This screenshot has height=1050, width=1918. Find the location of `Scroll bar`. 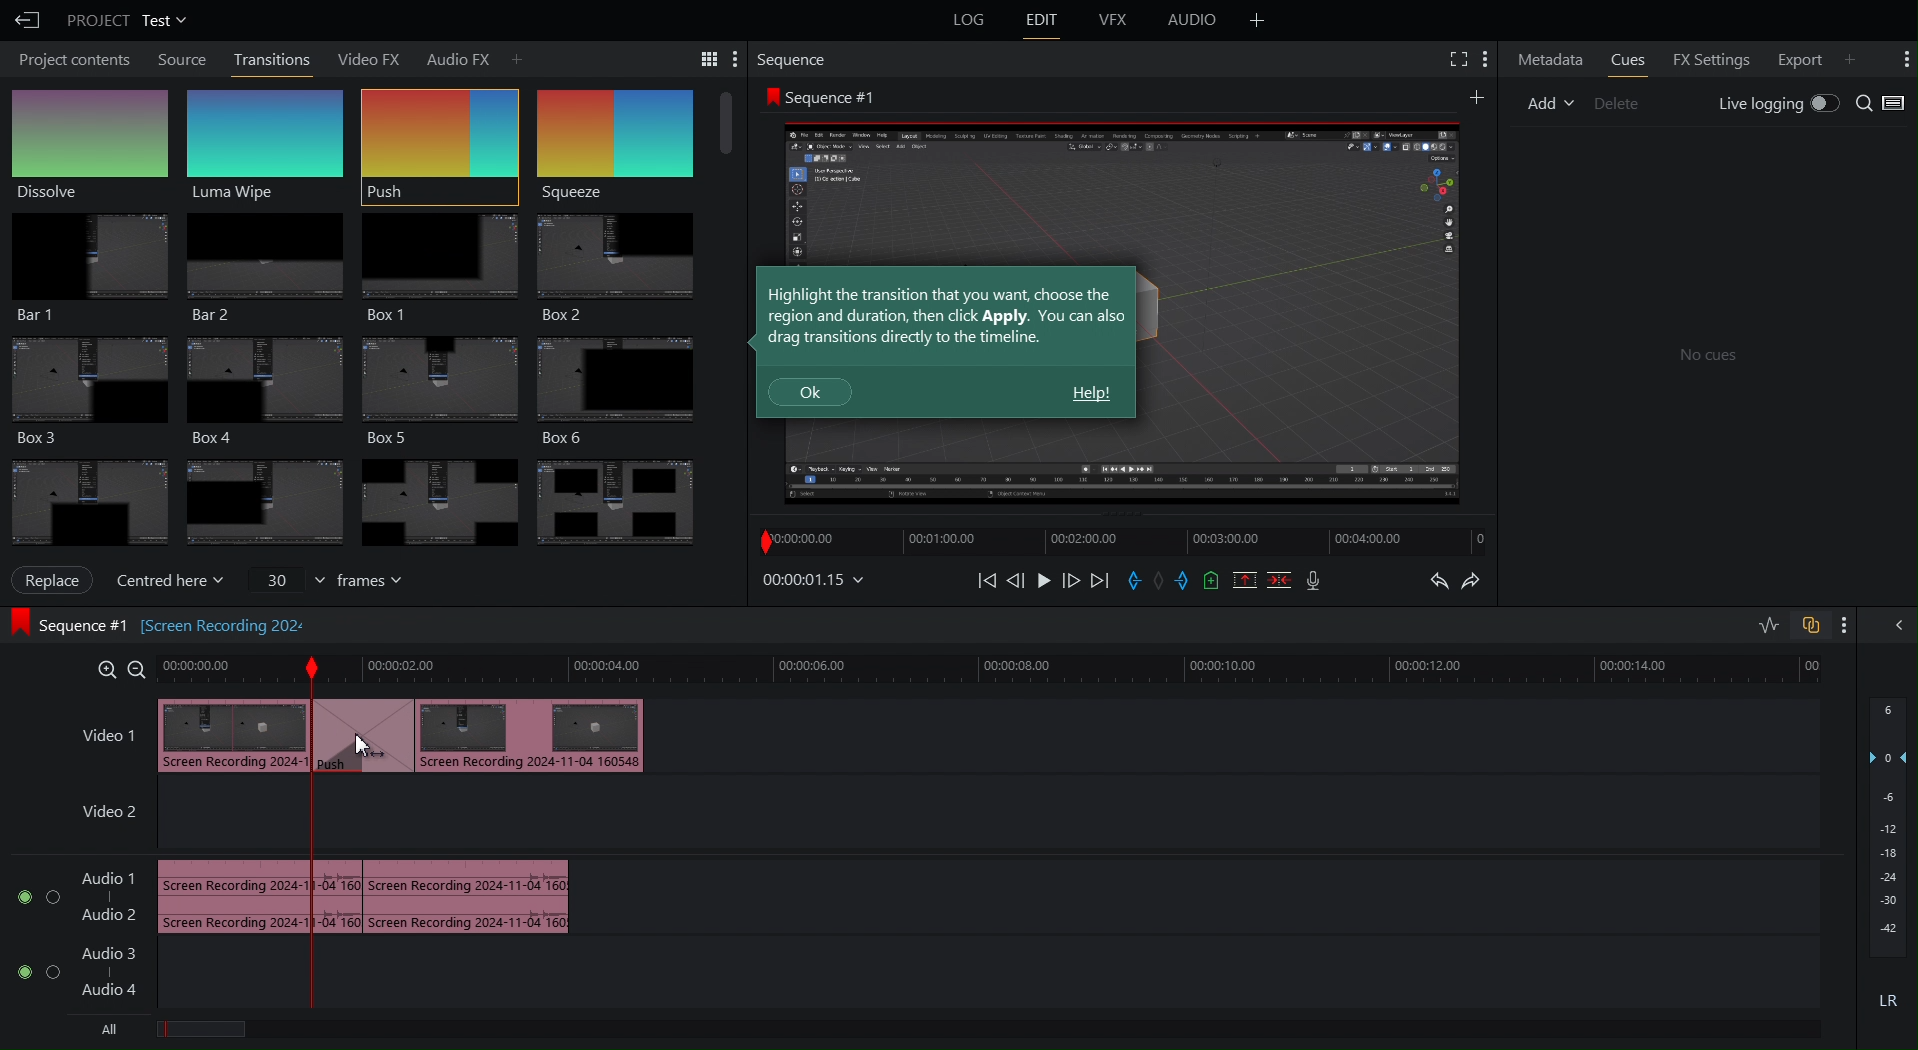

Scroll bar is located at coordinates (726, 124).